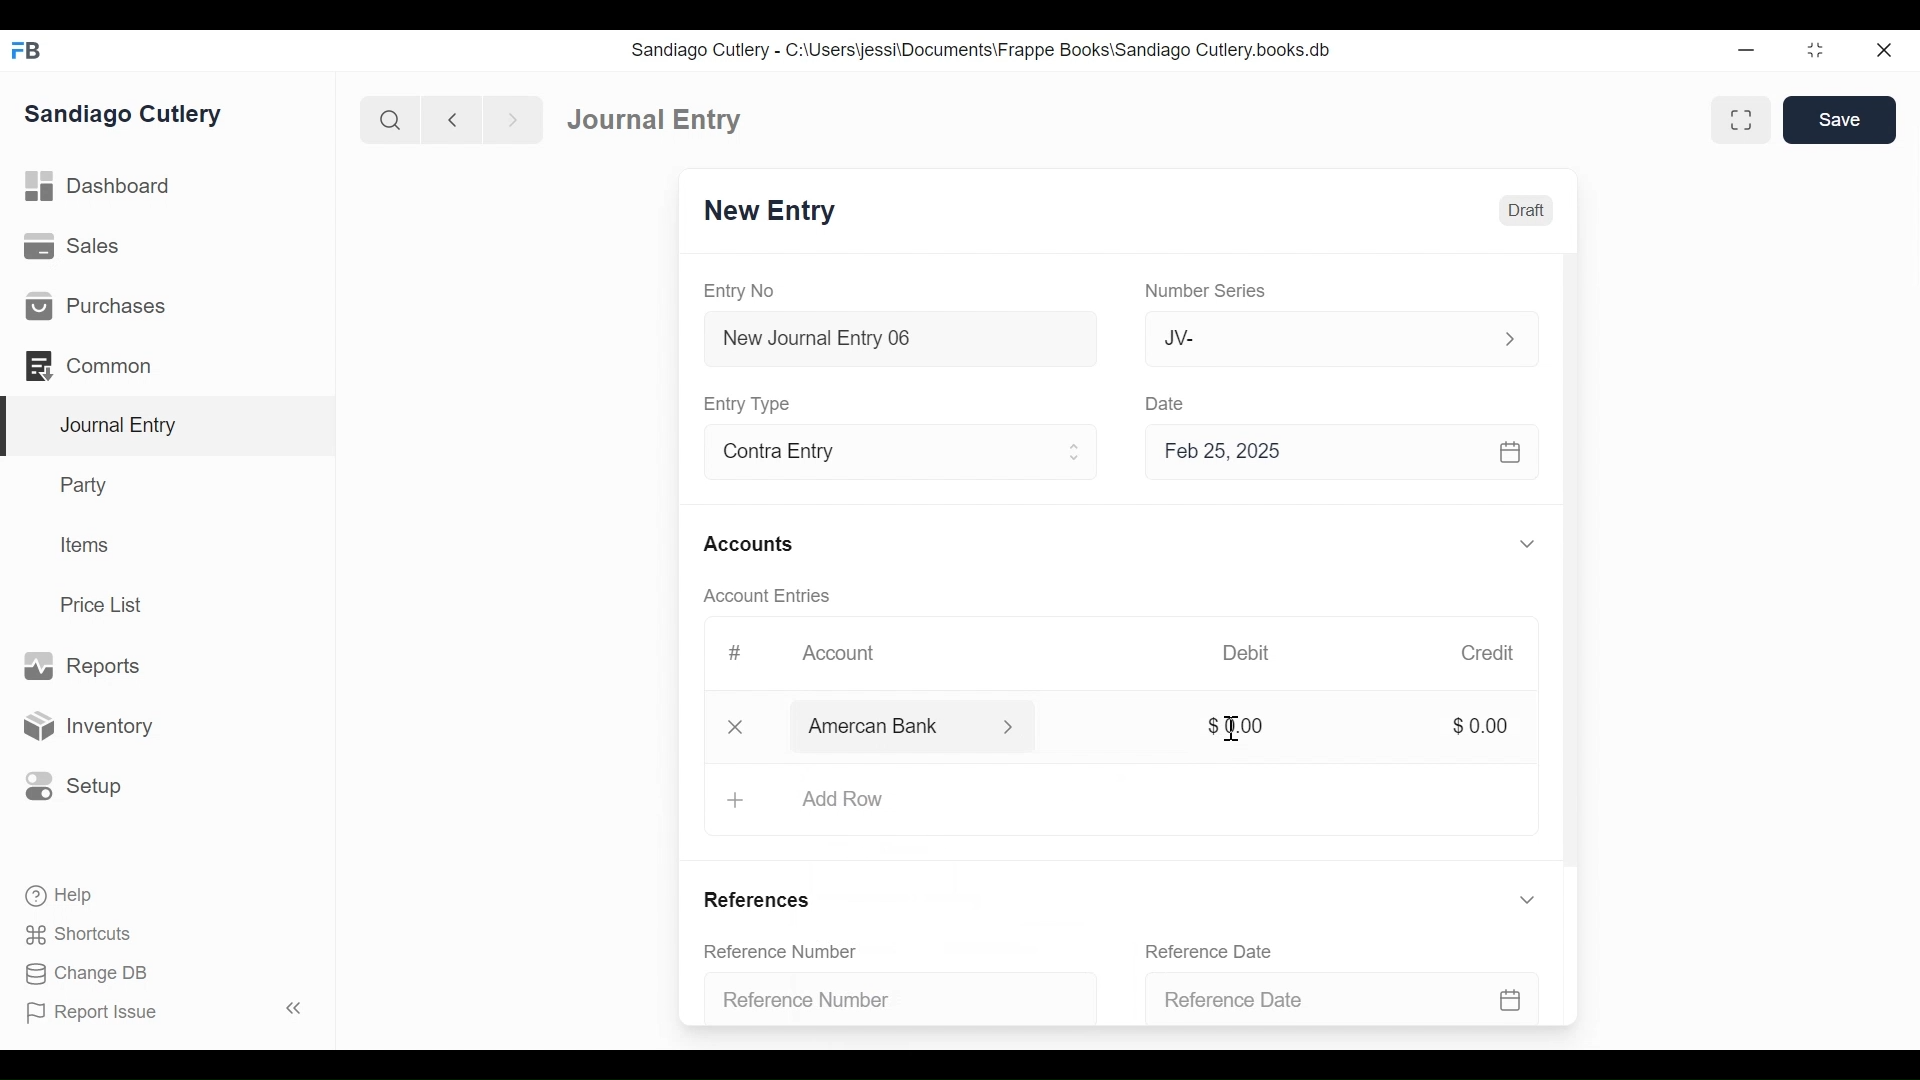 The width and height of the screenshot is (1920, 1080). I want to click on Party, so click(88, 484).